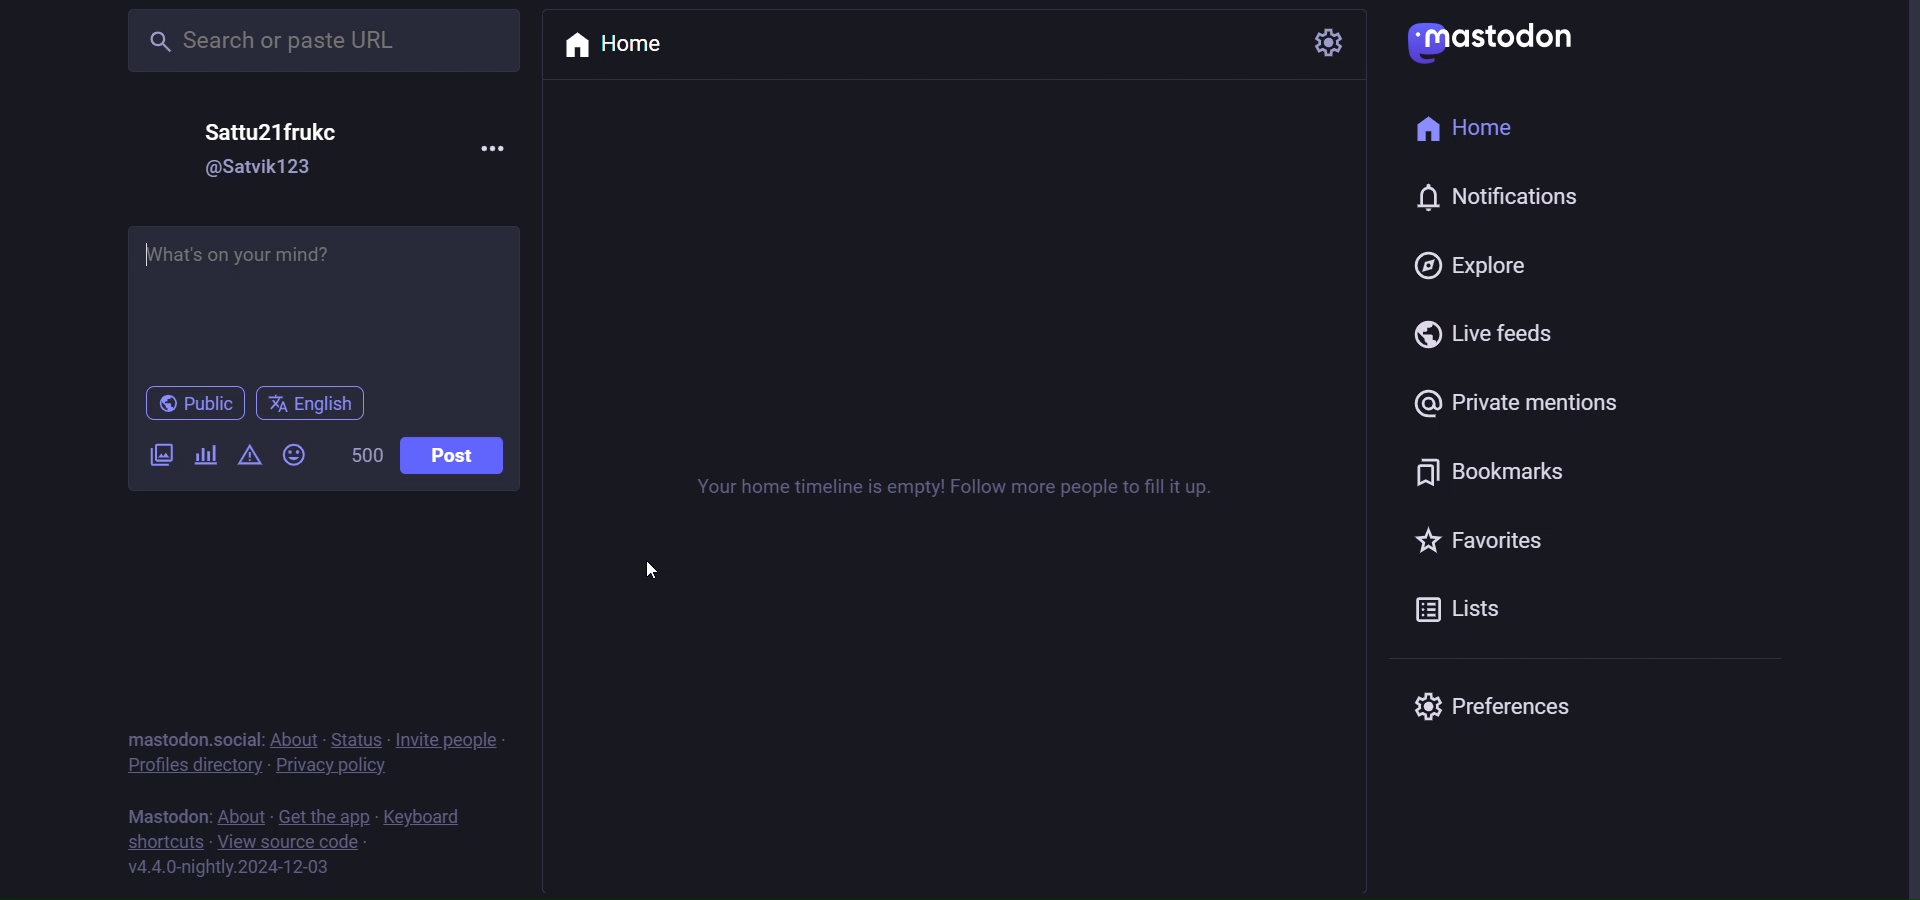 The height and width of the screenshot is (900, 1920). What do you see at coordinates (290, 842) in the screenshot?
I see `source code` at bounding box center [290, 842].